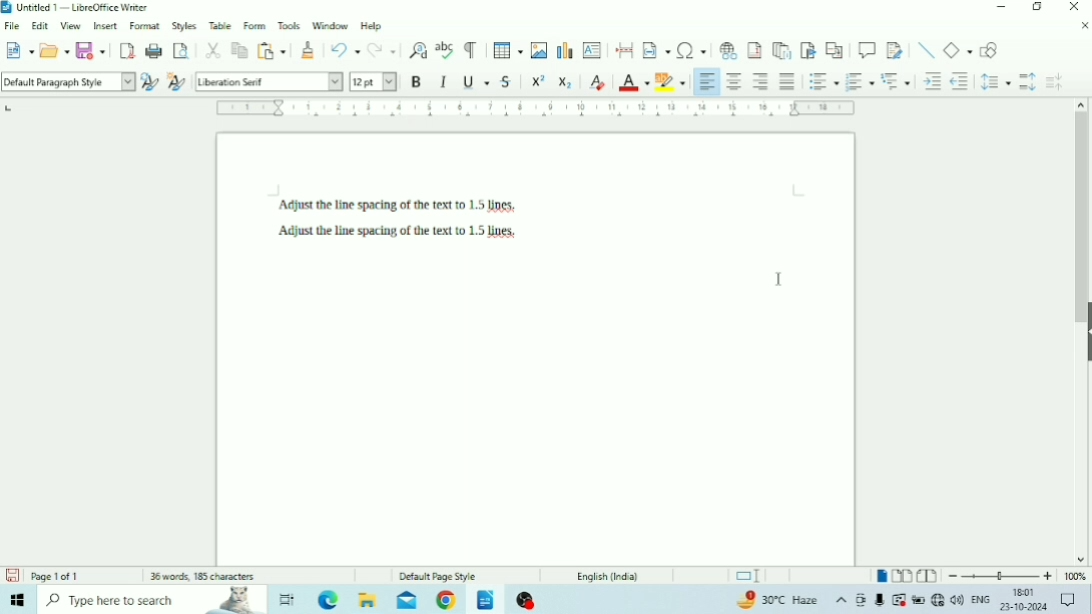  Describe the element at coordinates (989, 48) in the screenshot. I see `Show Draw Functions` at that location.